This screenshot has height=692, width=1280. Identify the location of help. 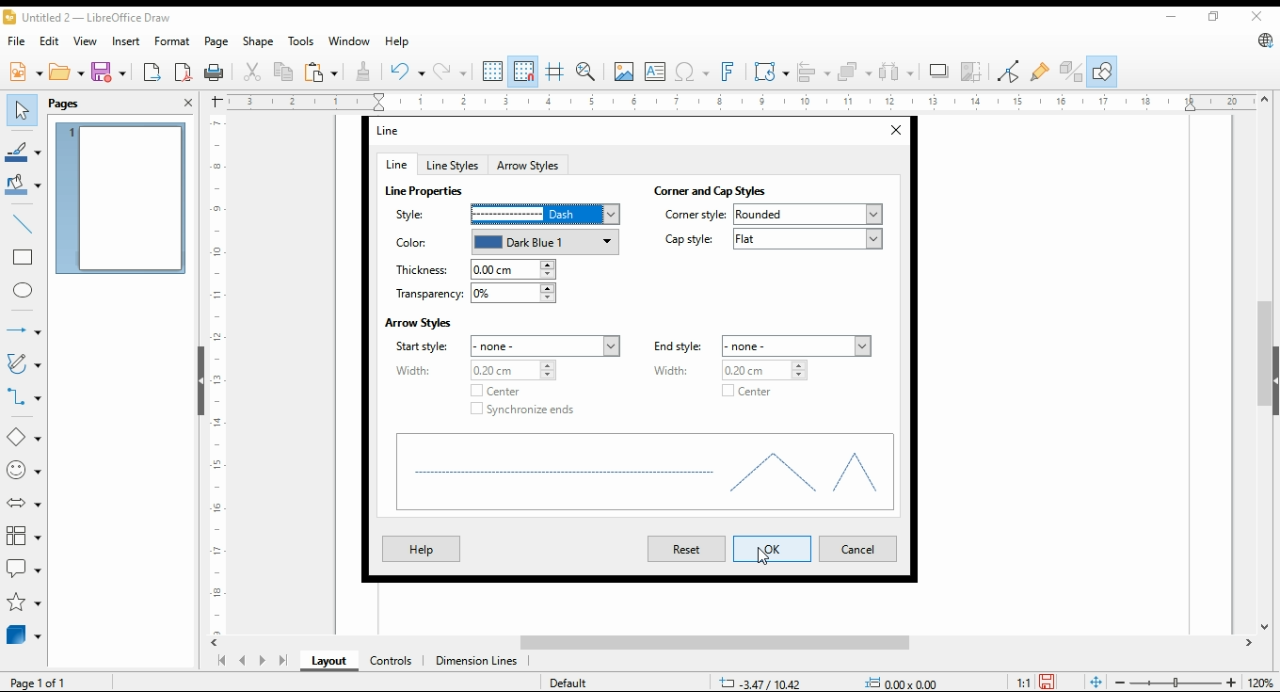
(420, 548).